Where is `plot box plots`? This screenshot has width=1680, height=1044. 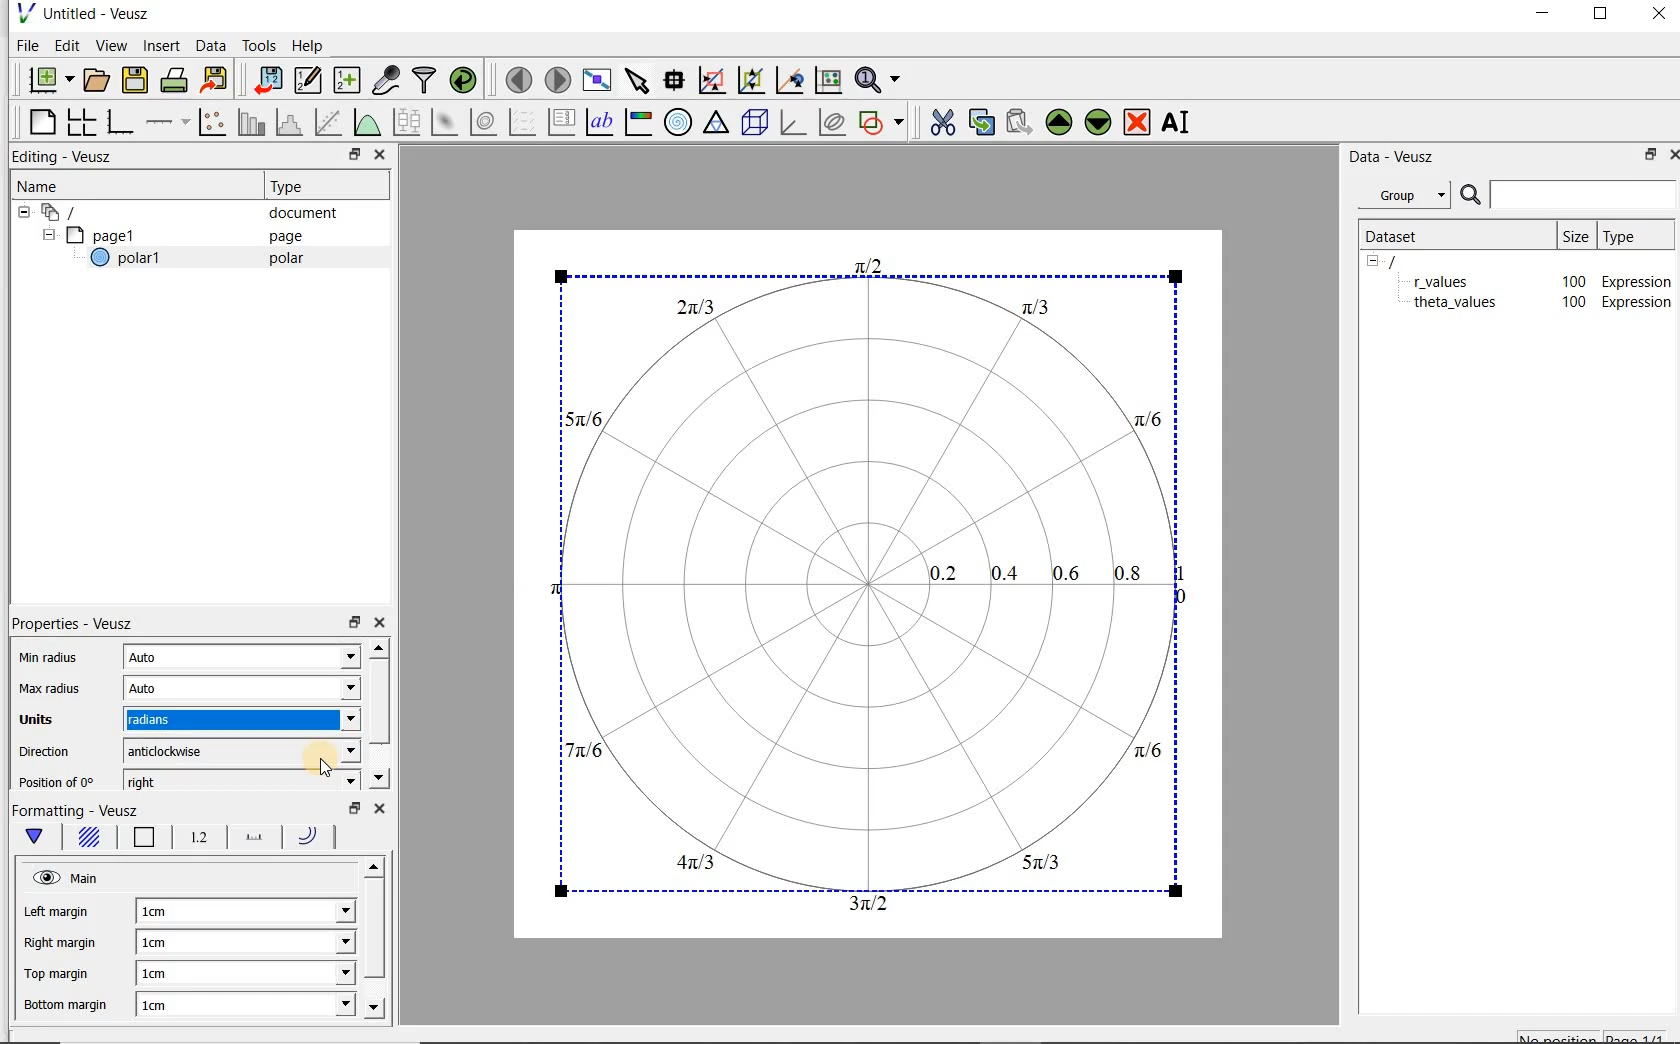
plot box plots is located at coordinates (406, 123).